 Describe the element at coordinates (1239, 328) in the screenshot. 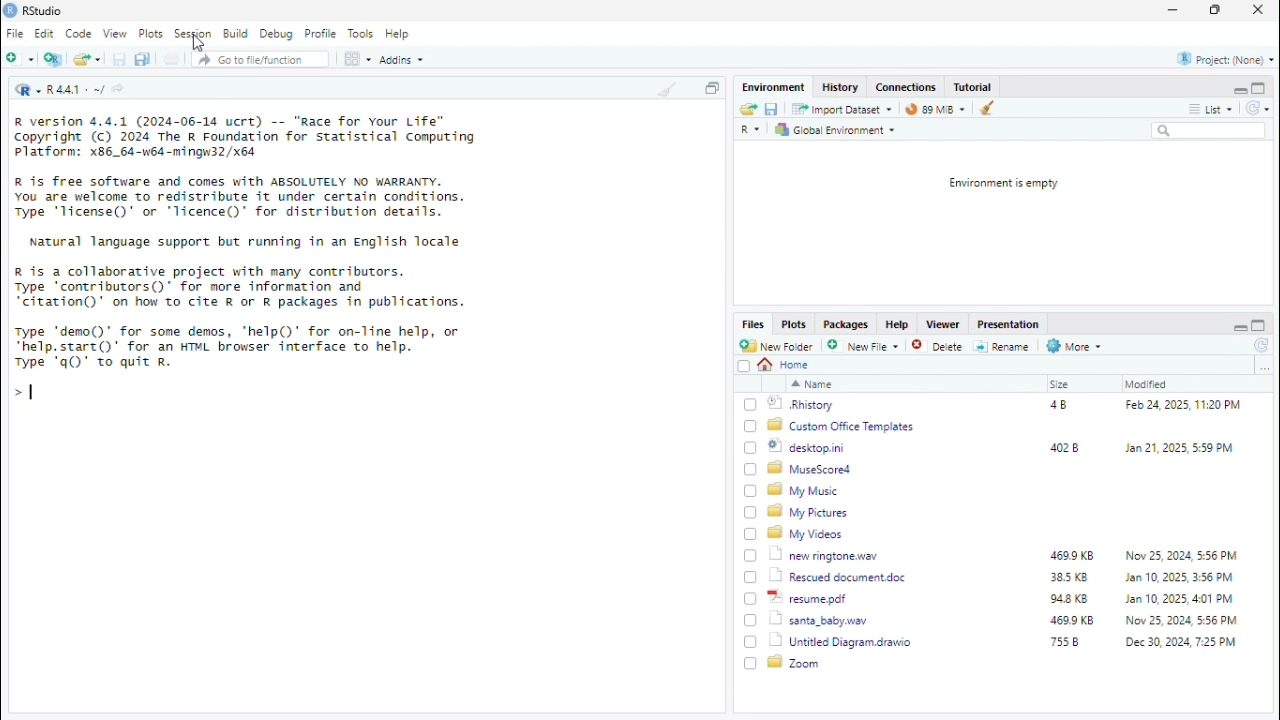

I see `minimise` at that location.